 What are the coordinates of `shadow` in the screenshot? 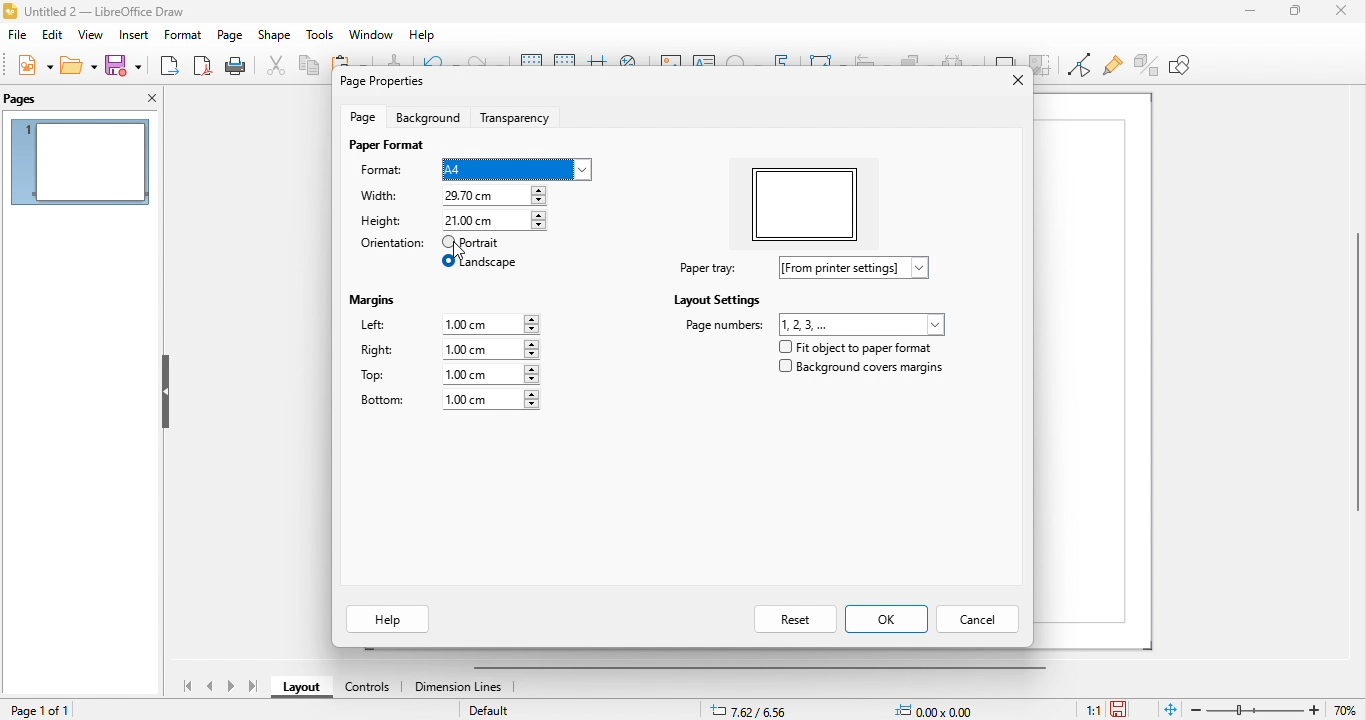 It's located at (1005, 61).